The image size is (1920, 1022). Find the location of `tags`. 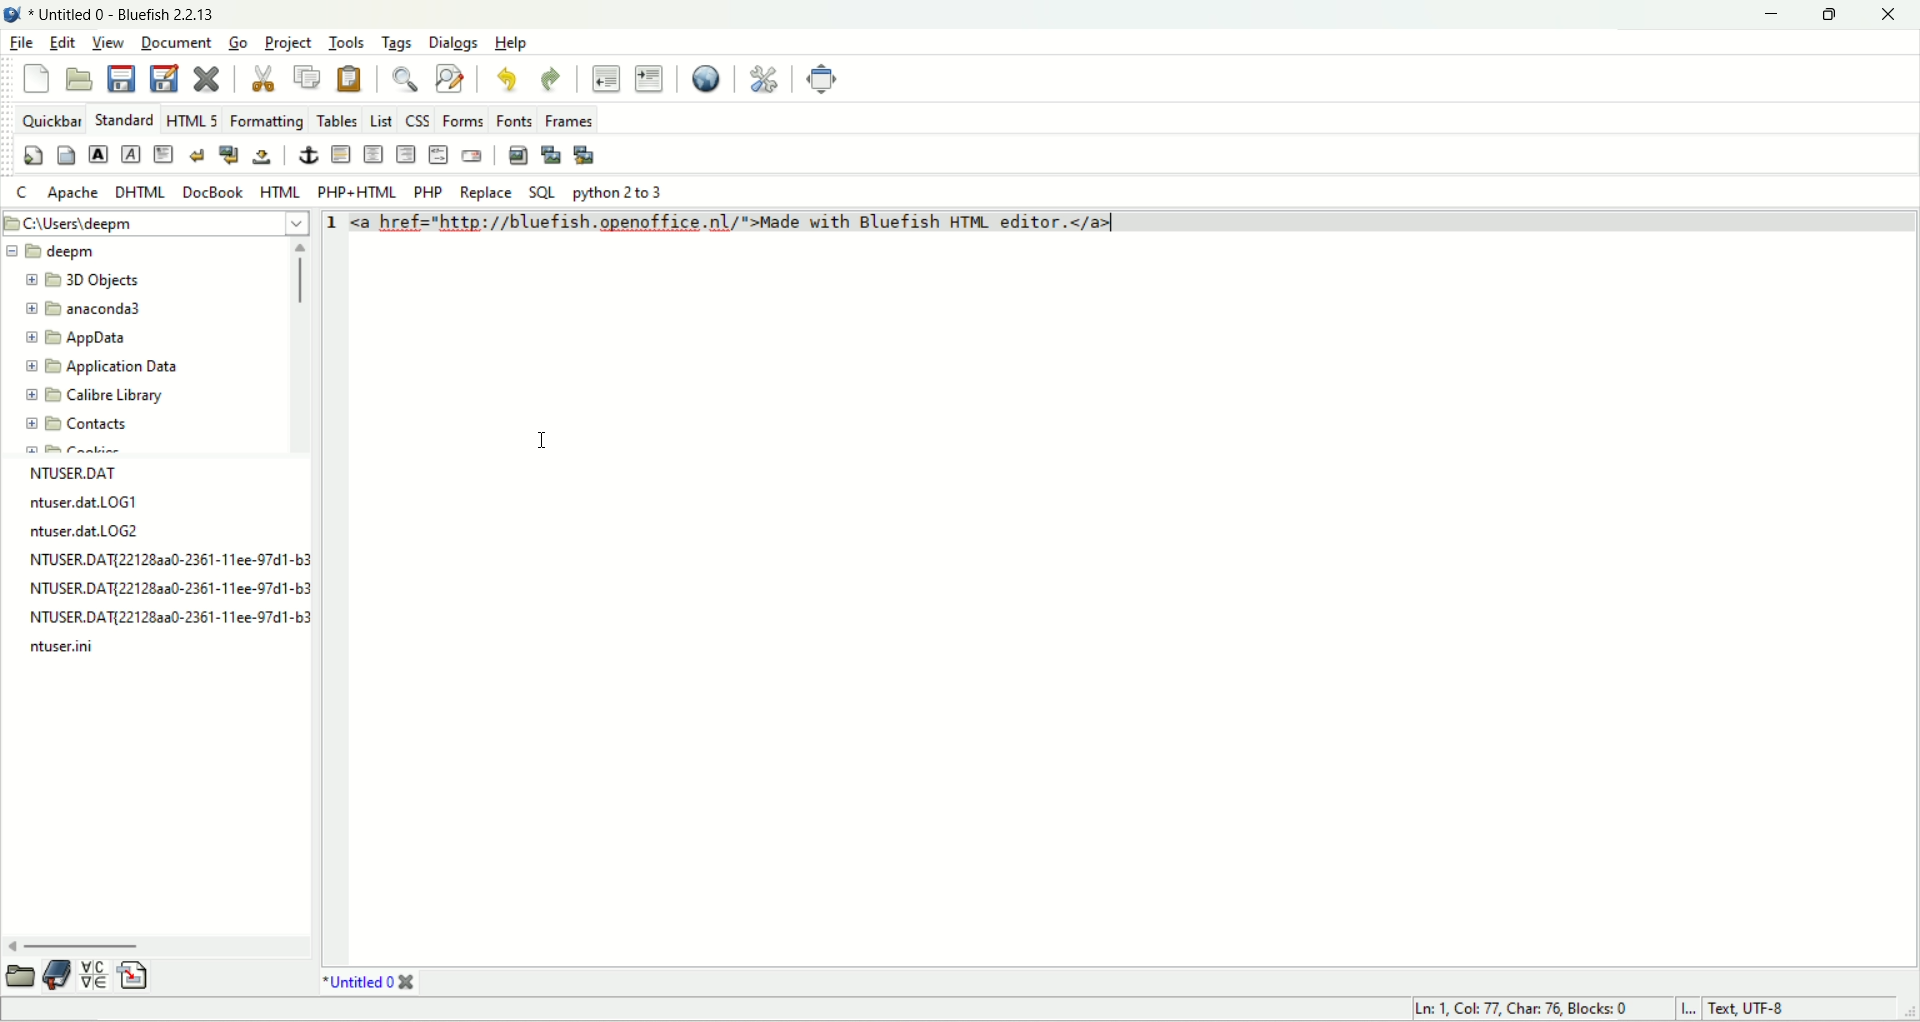

tags is located at coordinates (397, 41).